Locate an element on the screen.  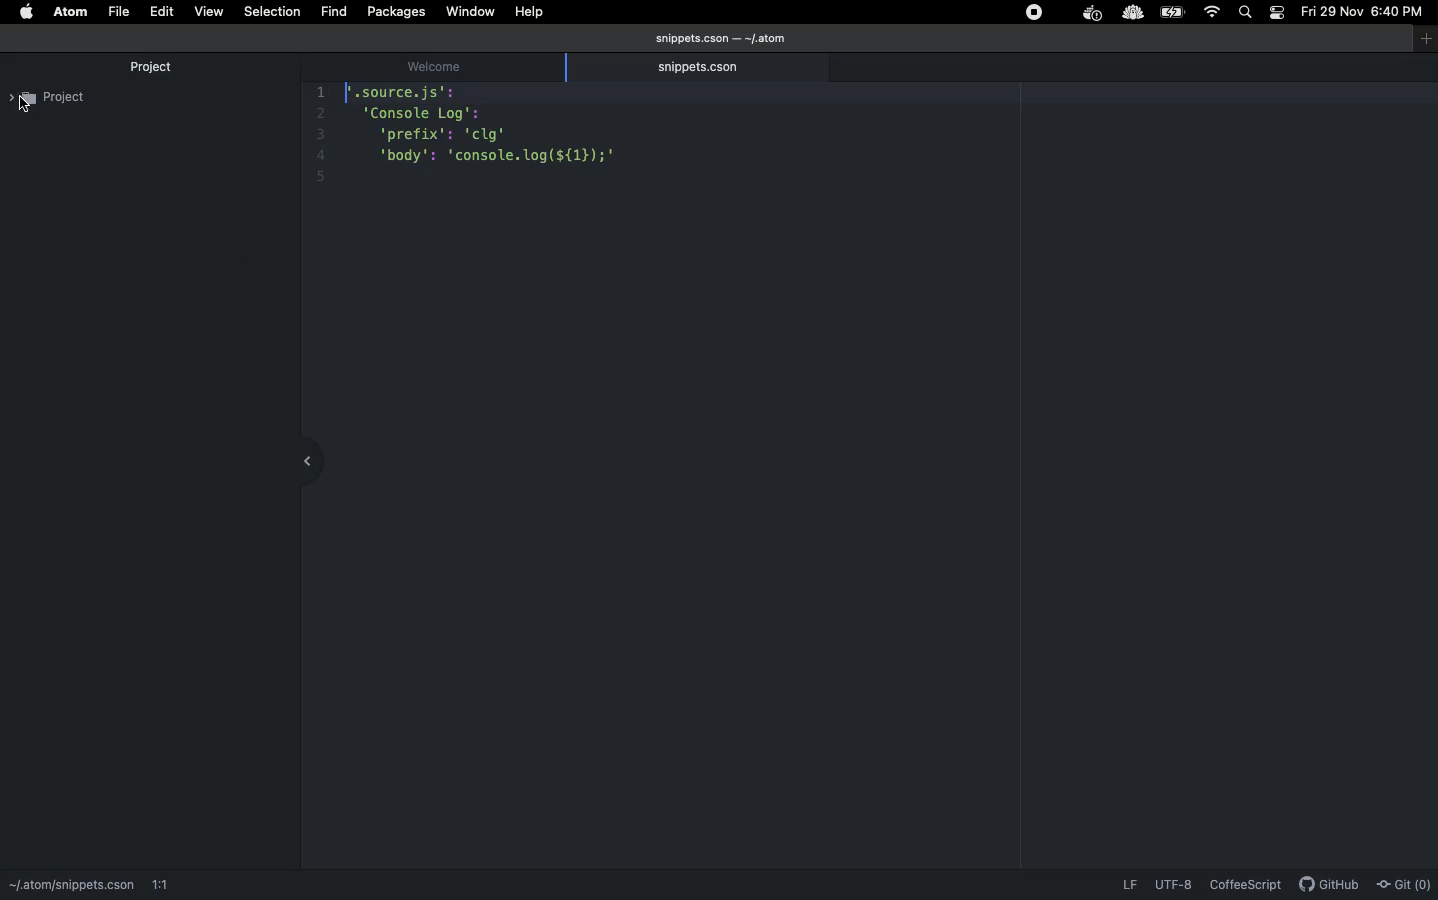
cursor is located at coordinates (25, 105).